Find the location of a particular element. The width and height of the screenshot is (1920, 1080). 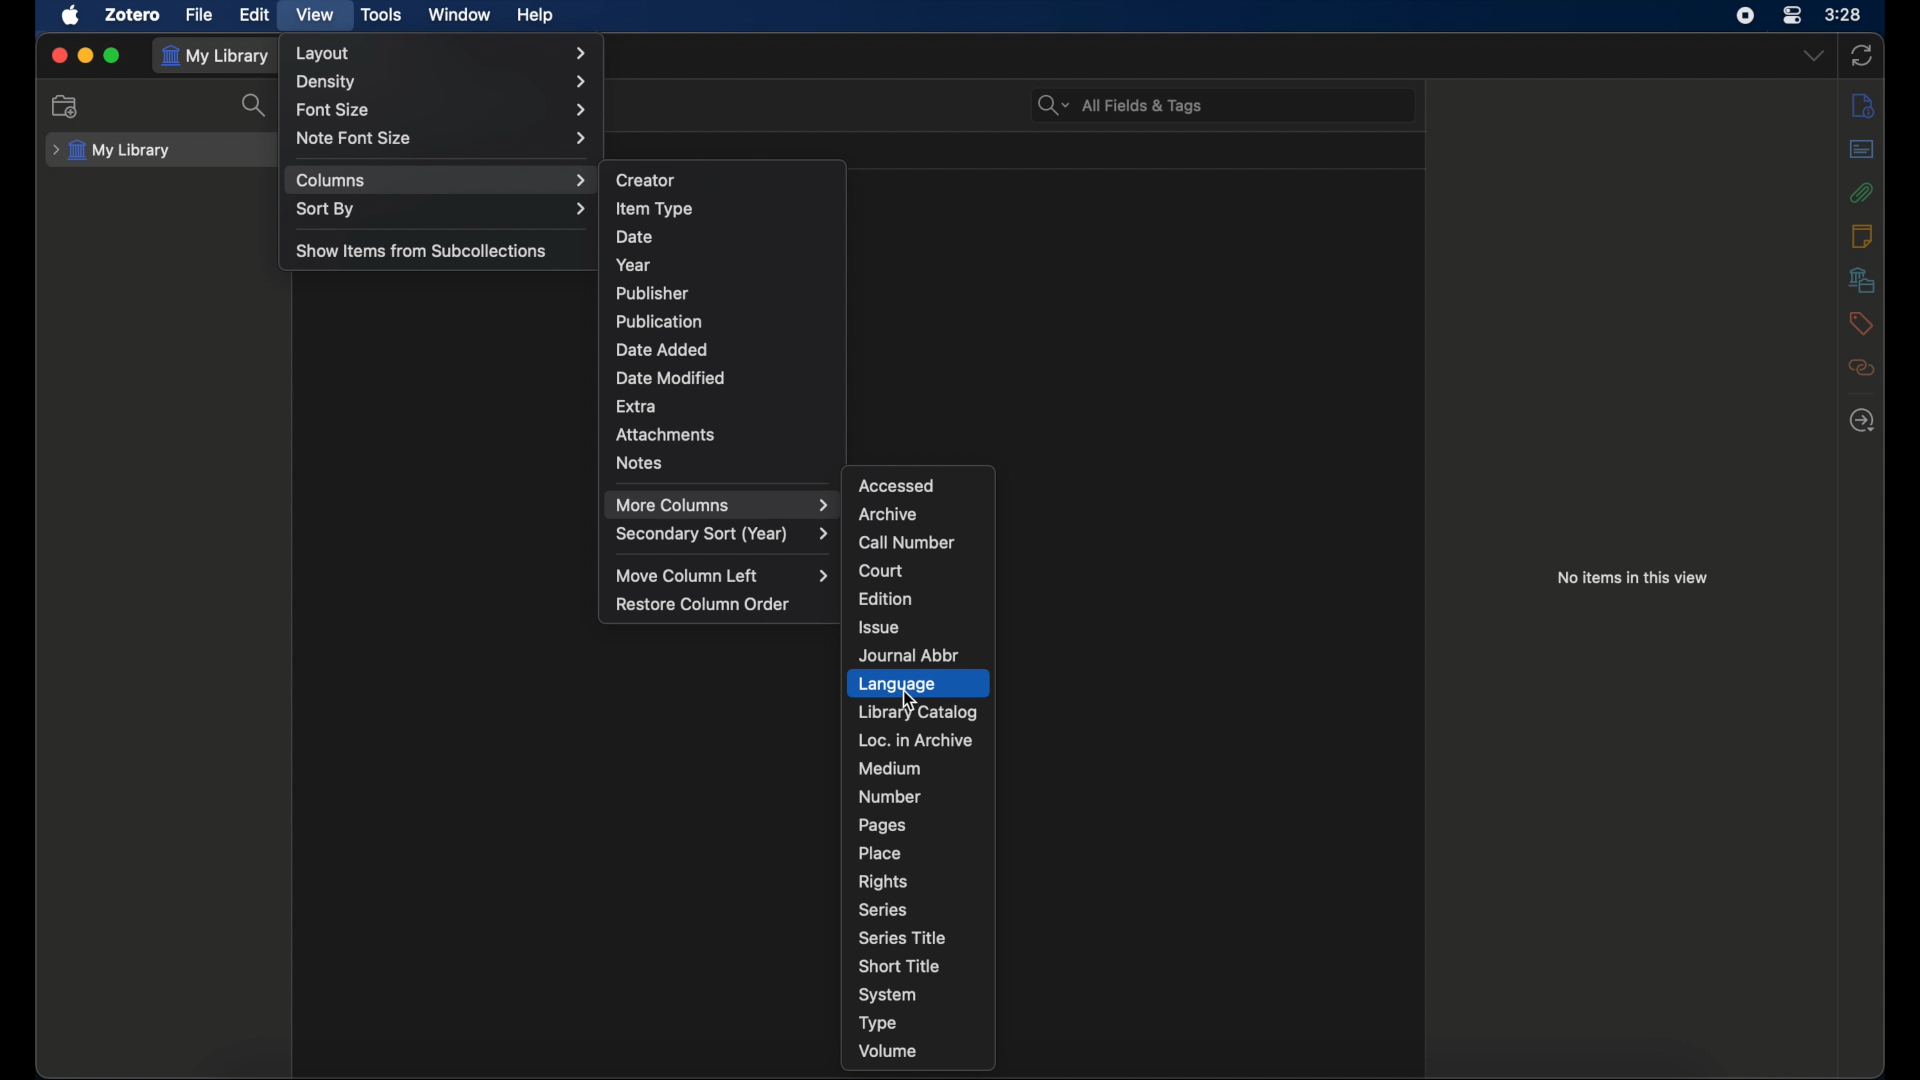

file is located at coordinates (200, 14).